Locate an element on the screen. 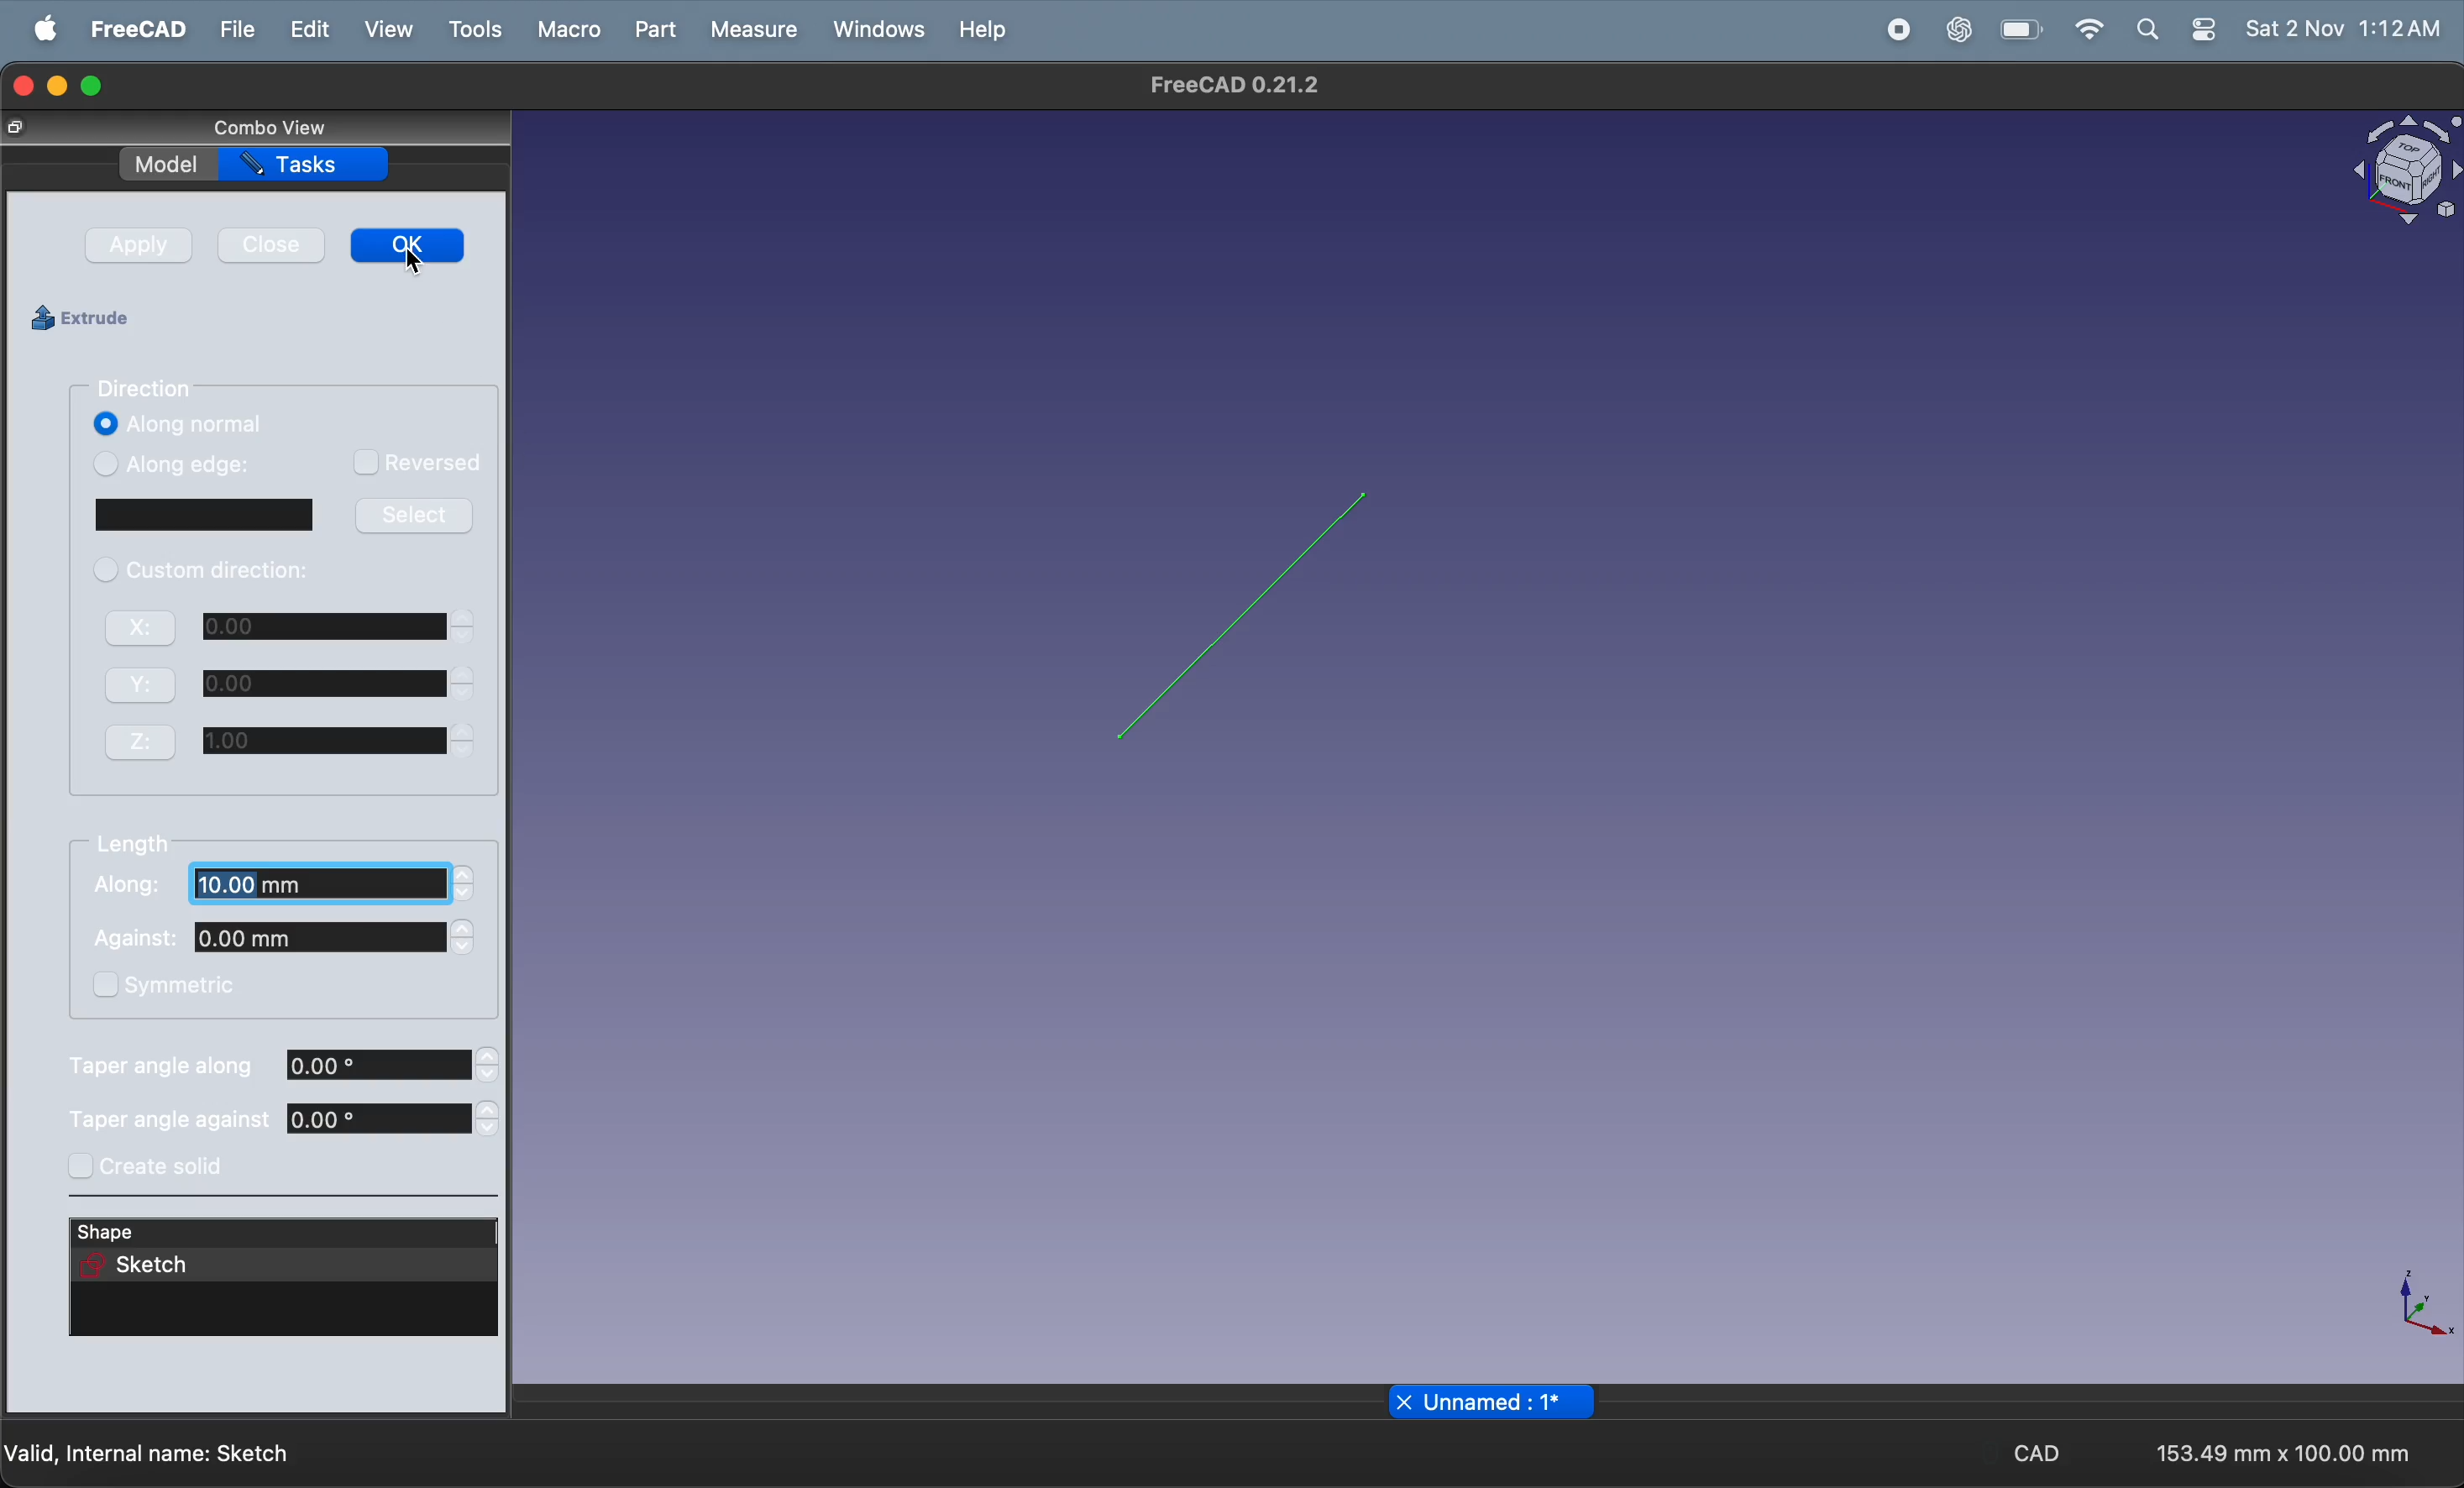  sketch is located at coordinates (278, 1269).